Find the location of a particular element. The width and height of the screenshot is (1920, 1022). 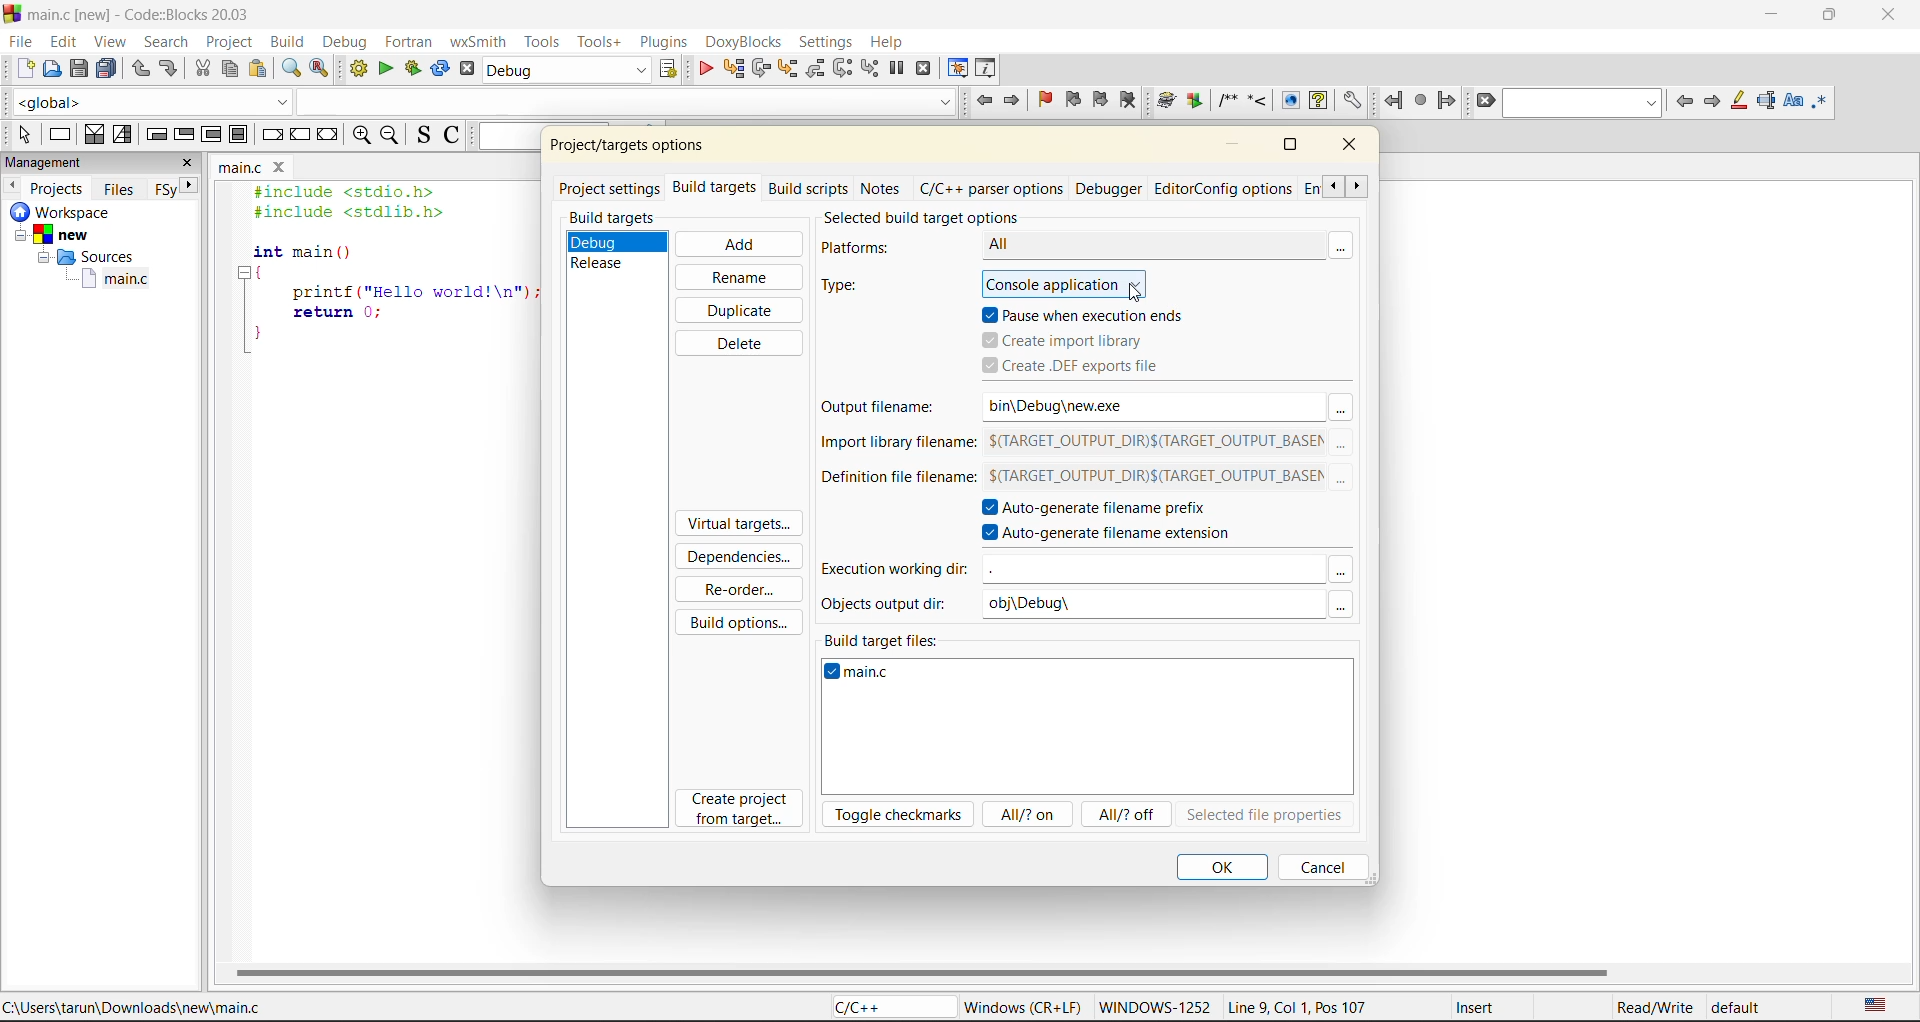

Run HTML Help documentation is located at coordinates (1320, 101).